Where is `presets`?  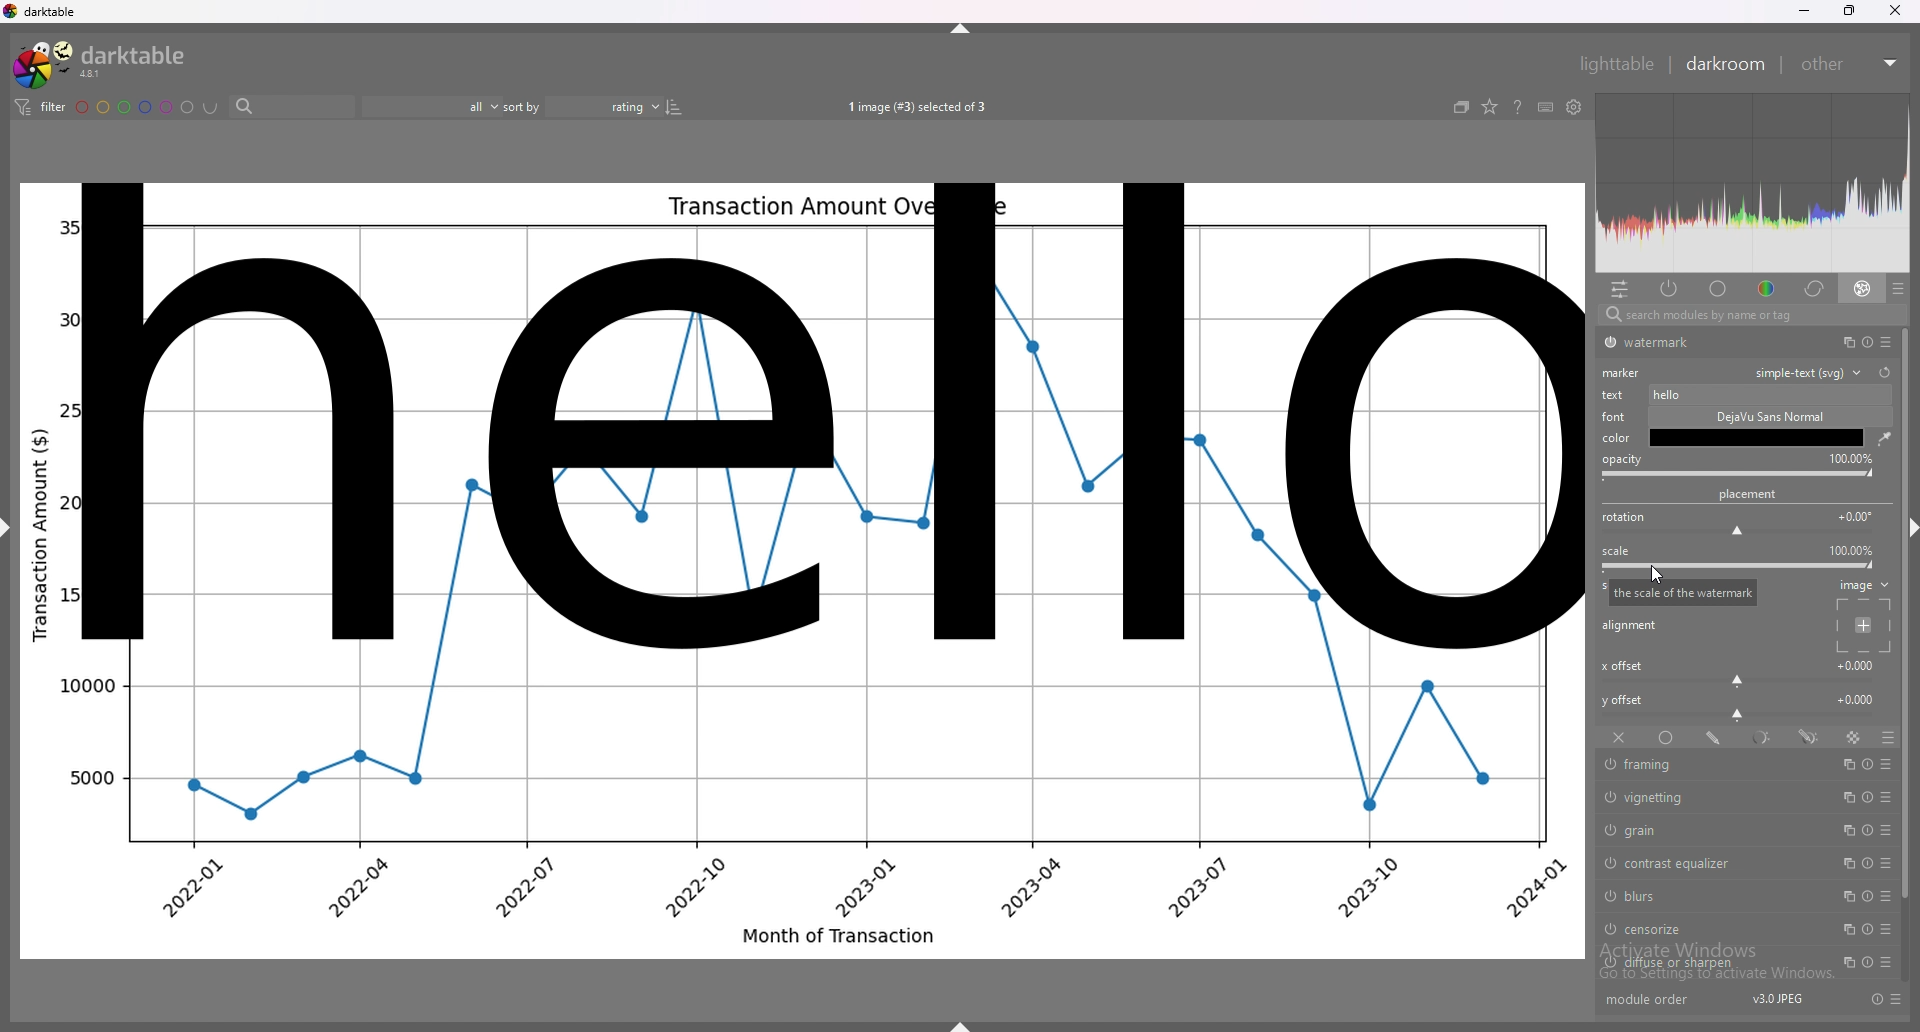 presets is located at coordinates (1888, 764).